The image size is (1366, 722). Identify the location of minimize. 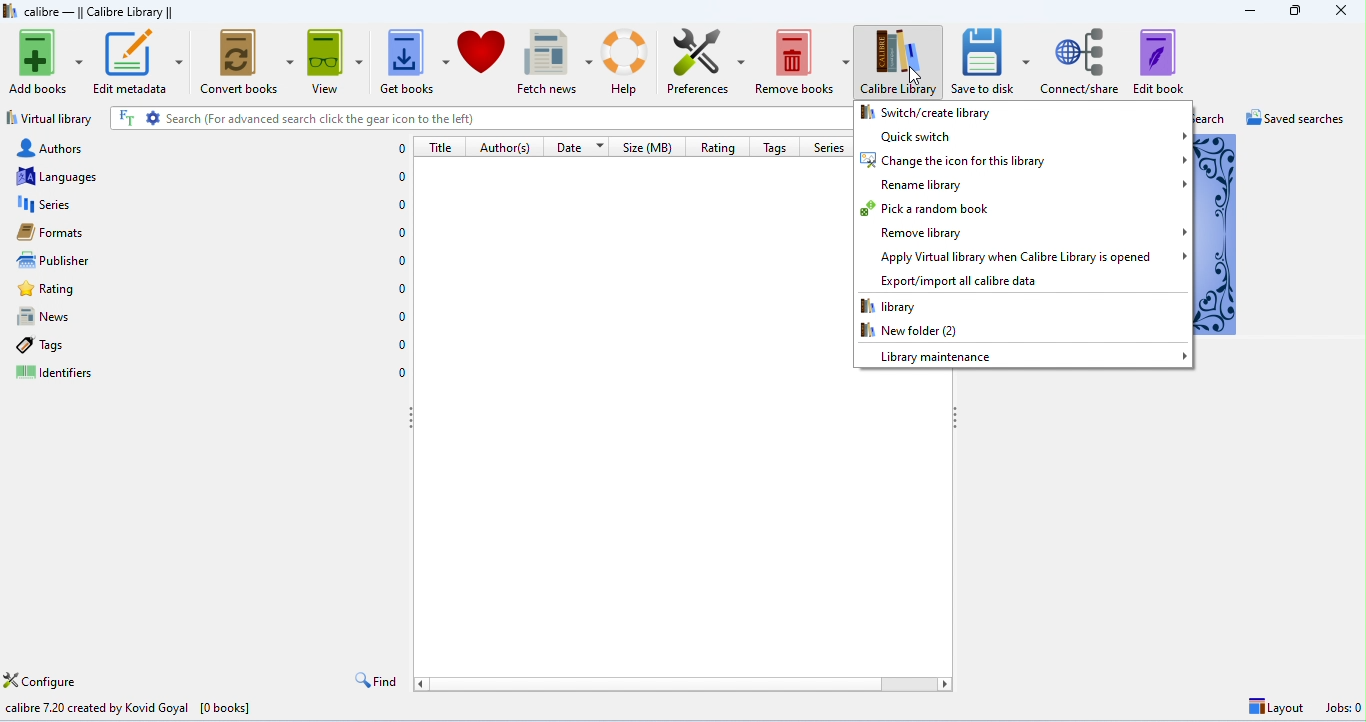
(1250, 12).